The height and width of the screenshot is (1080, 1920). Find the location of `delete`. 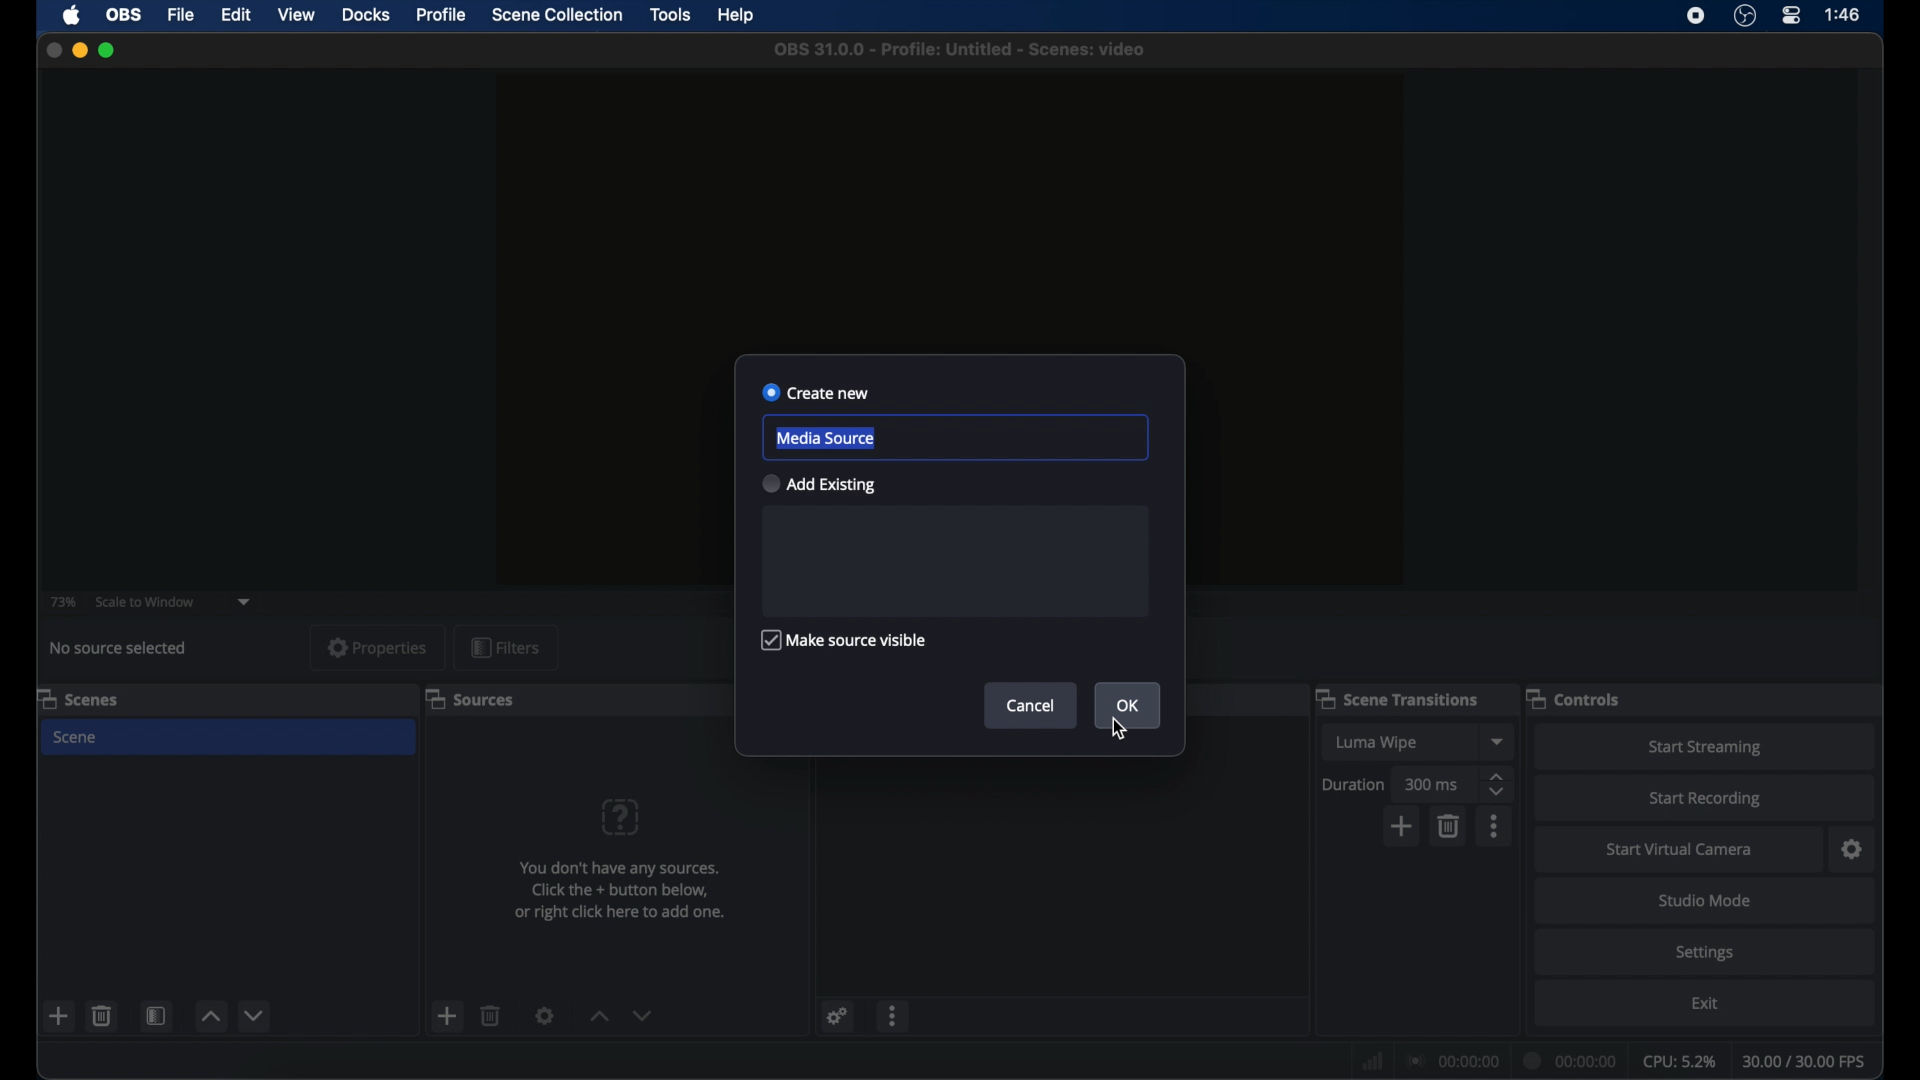

delete is located at coordinates (491, 1015).